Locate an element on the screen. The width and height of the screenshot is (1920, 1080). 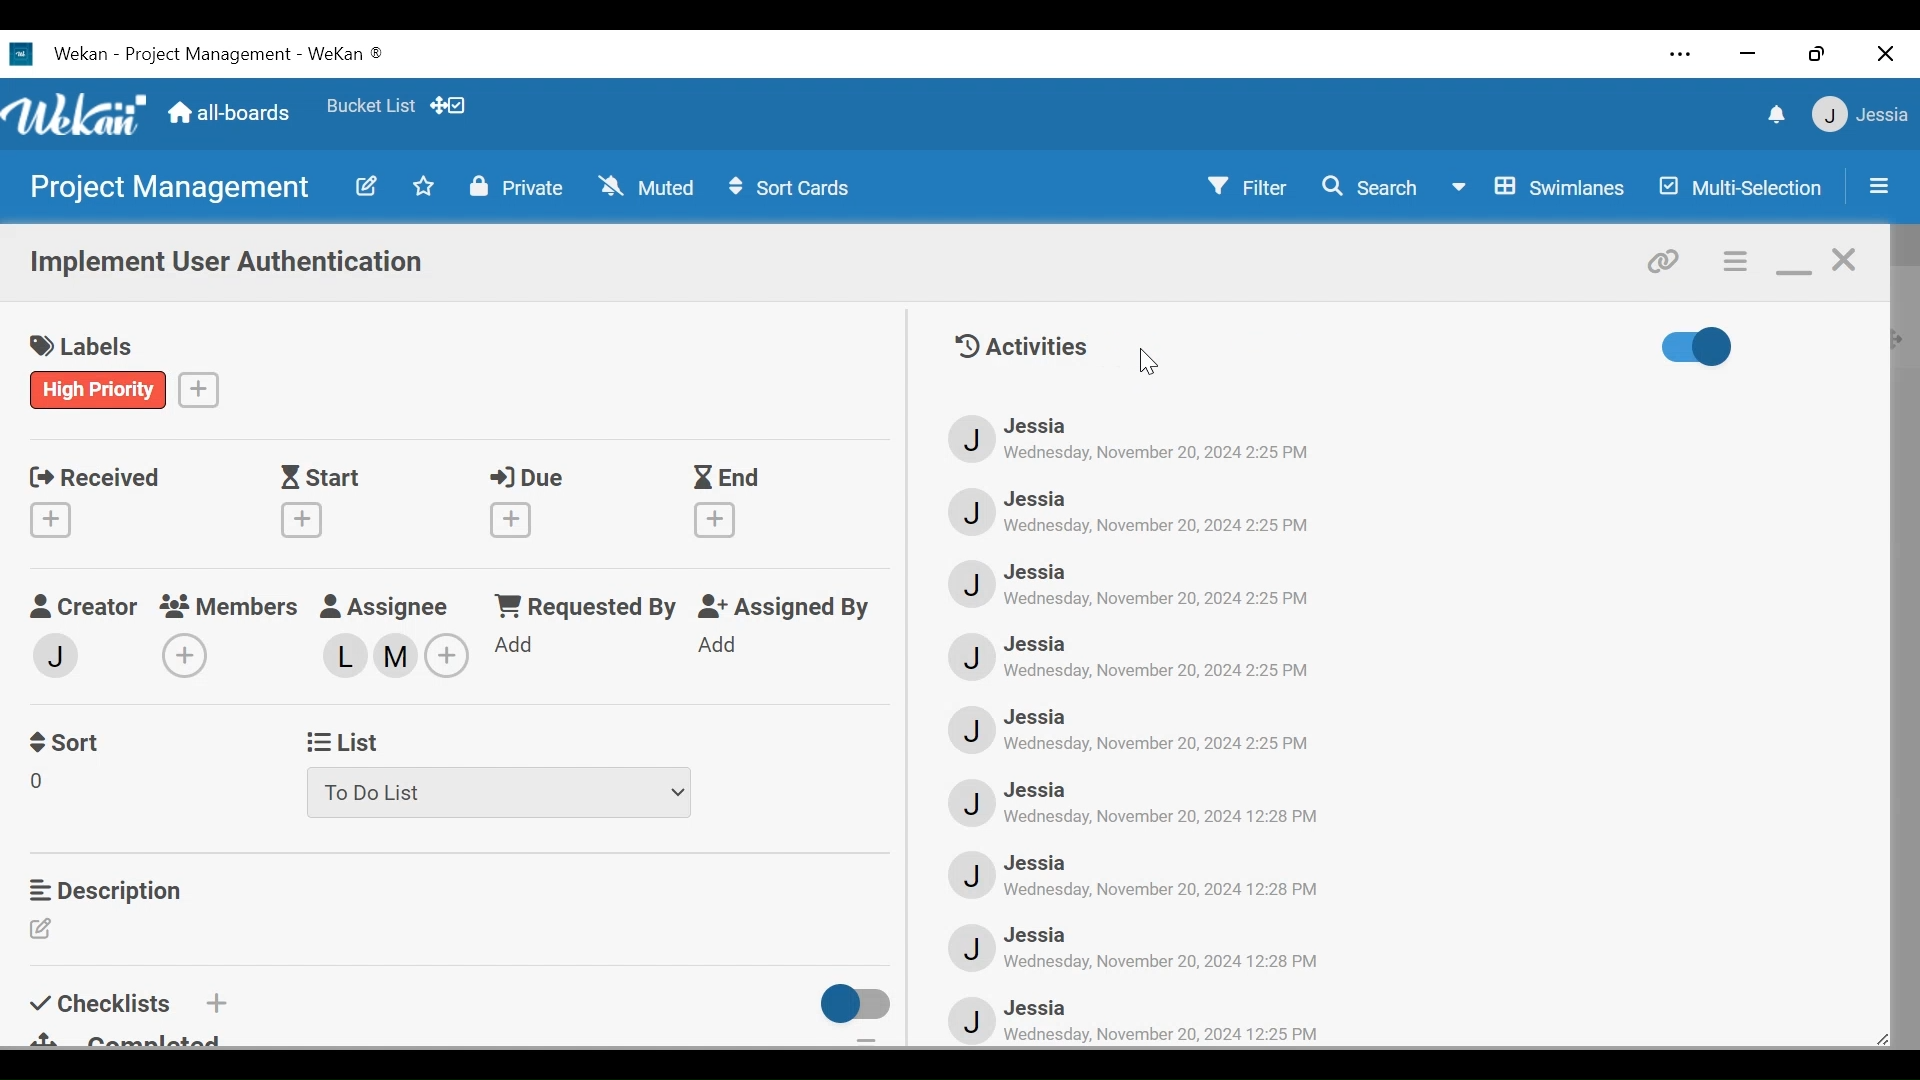
Add is located at coordinates (187, 655).